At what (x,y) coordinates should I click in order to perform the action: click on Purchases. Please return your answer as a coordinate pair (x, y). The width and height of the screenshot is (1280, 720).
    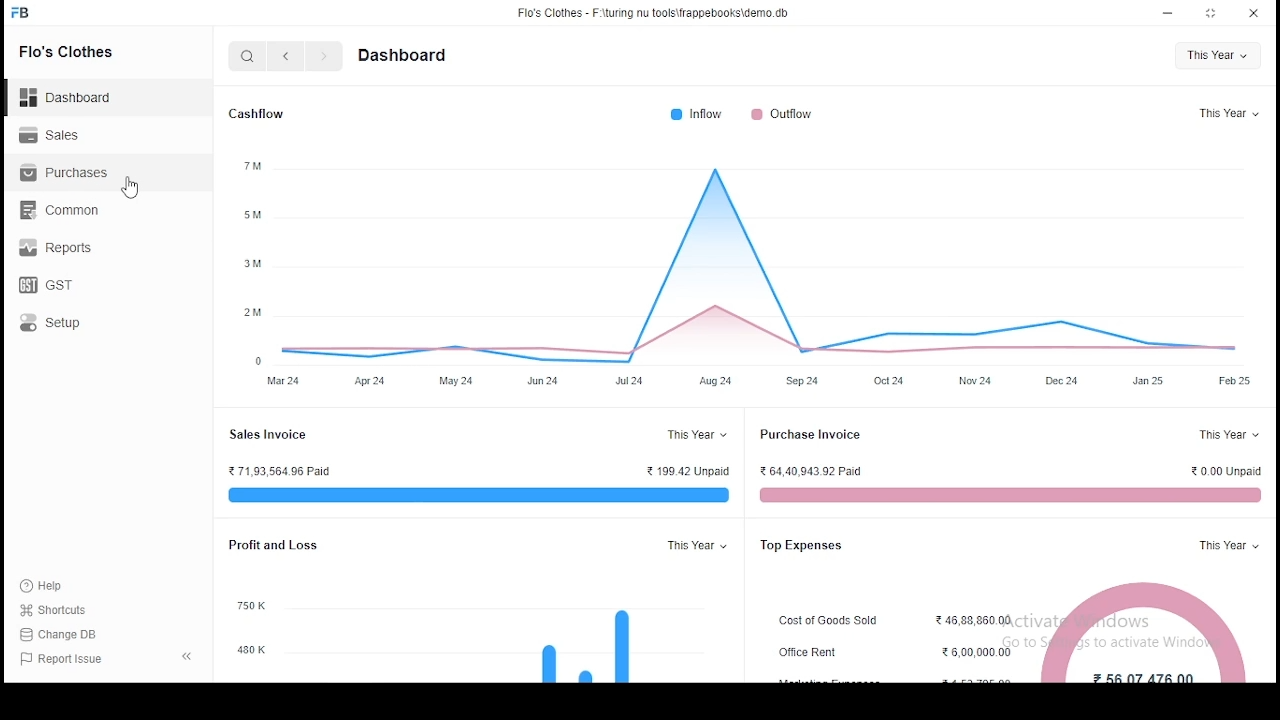
    Looking at the image, I should click on (65, 173).